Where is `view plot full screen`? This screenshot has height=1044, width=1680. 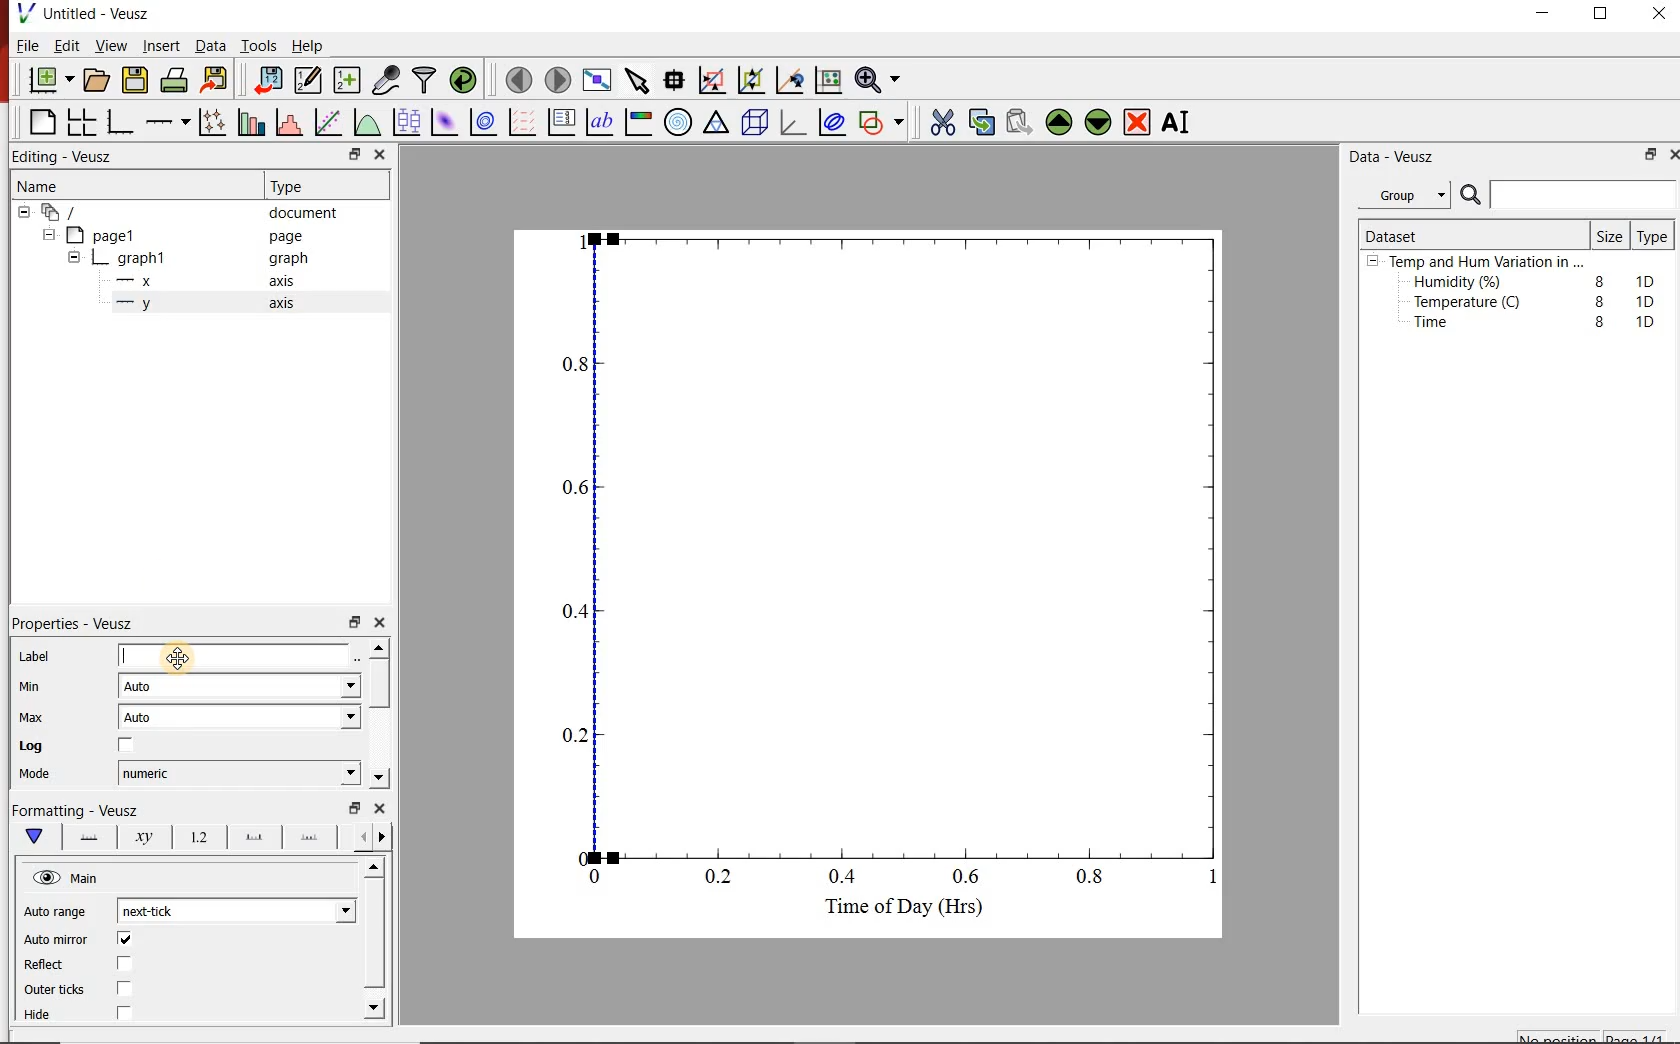 view plot full screen is located at coordinates (598, 81).